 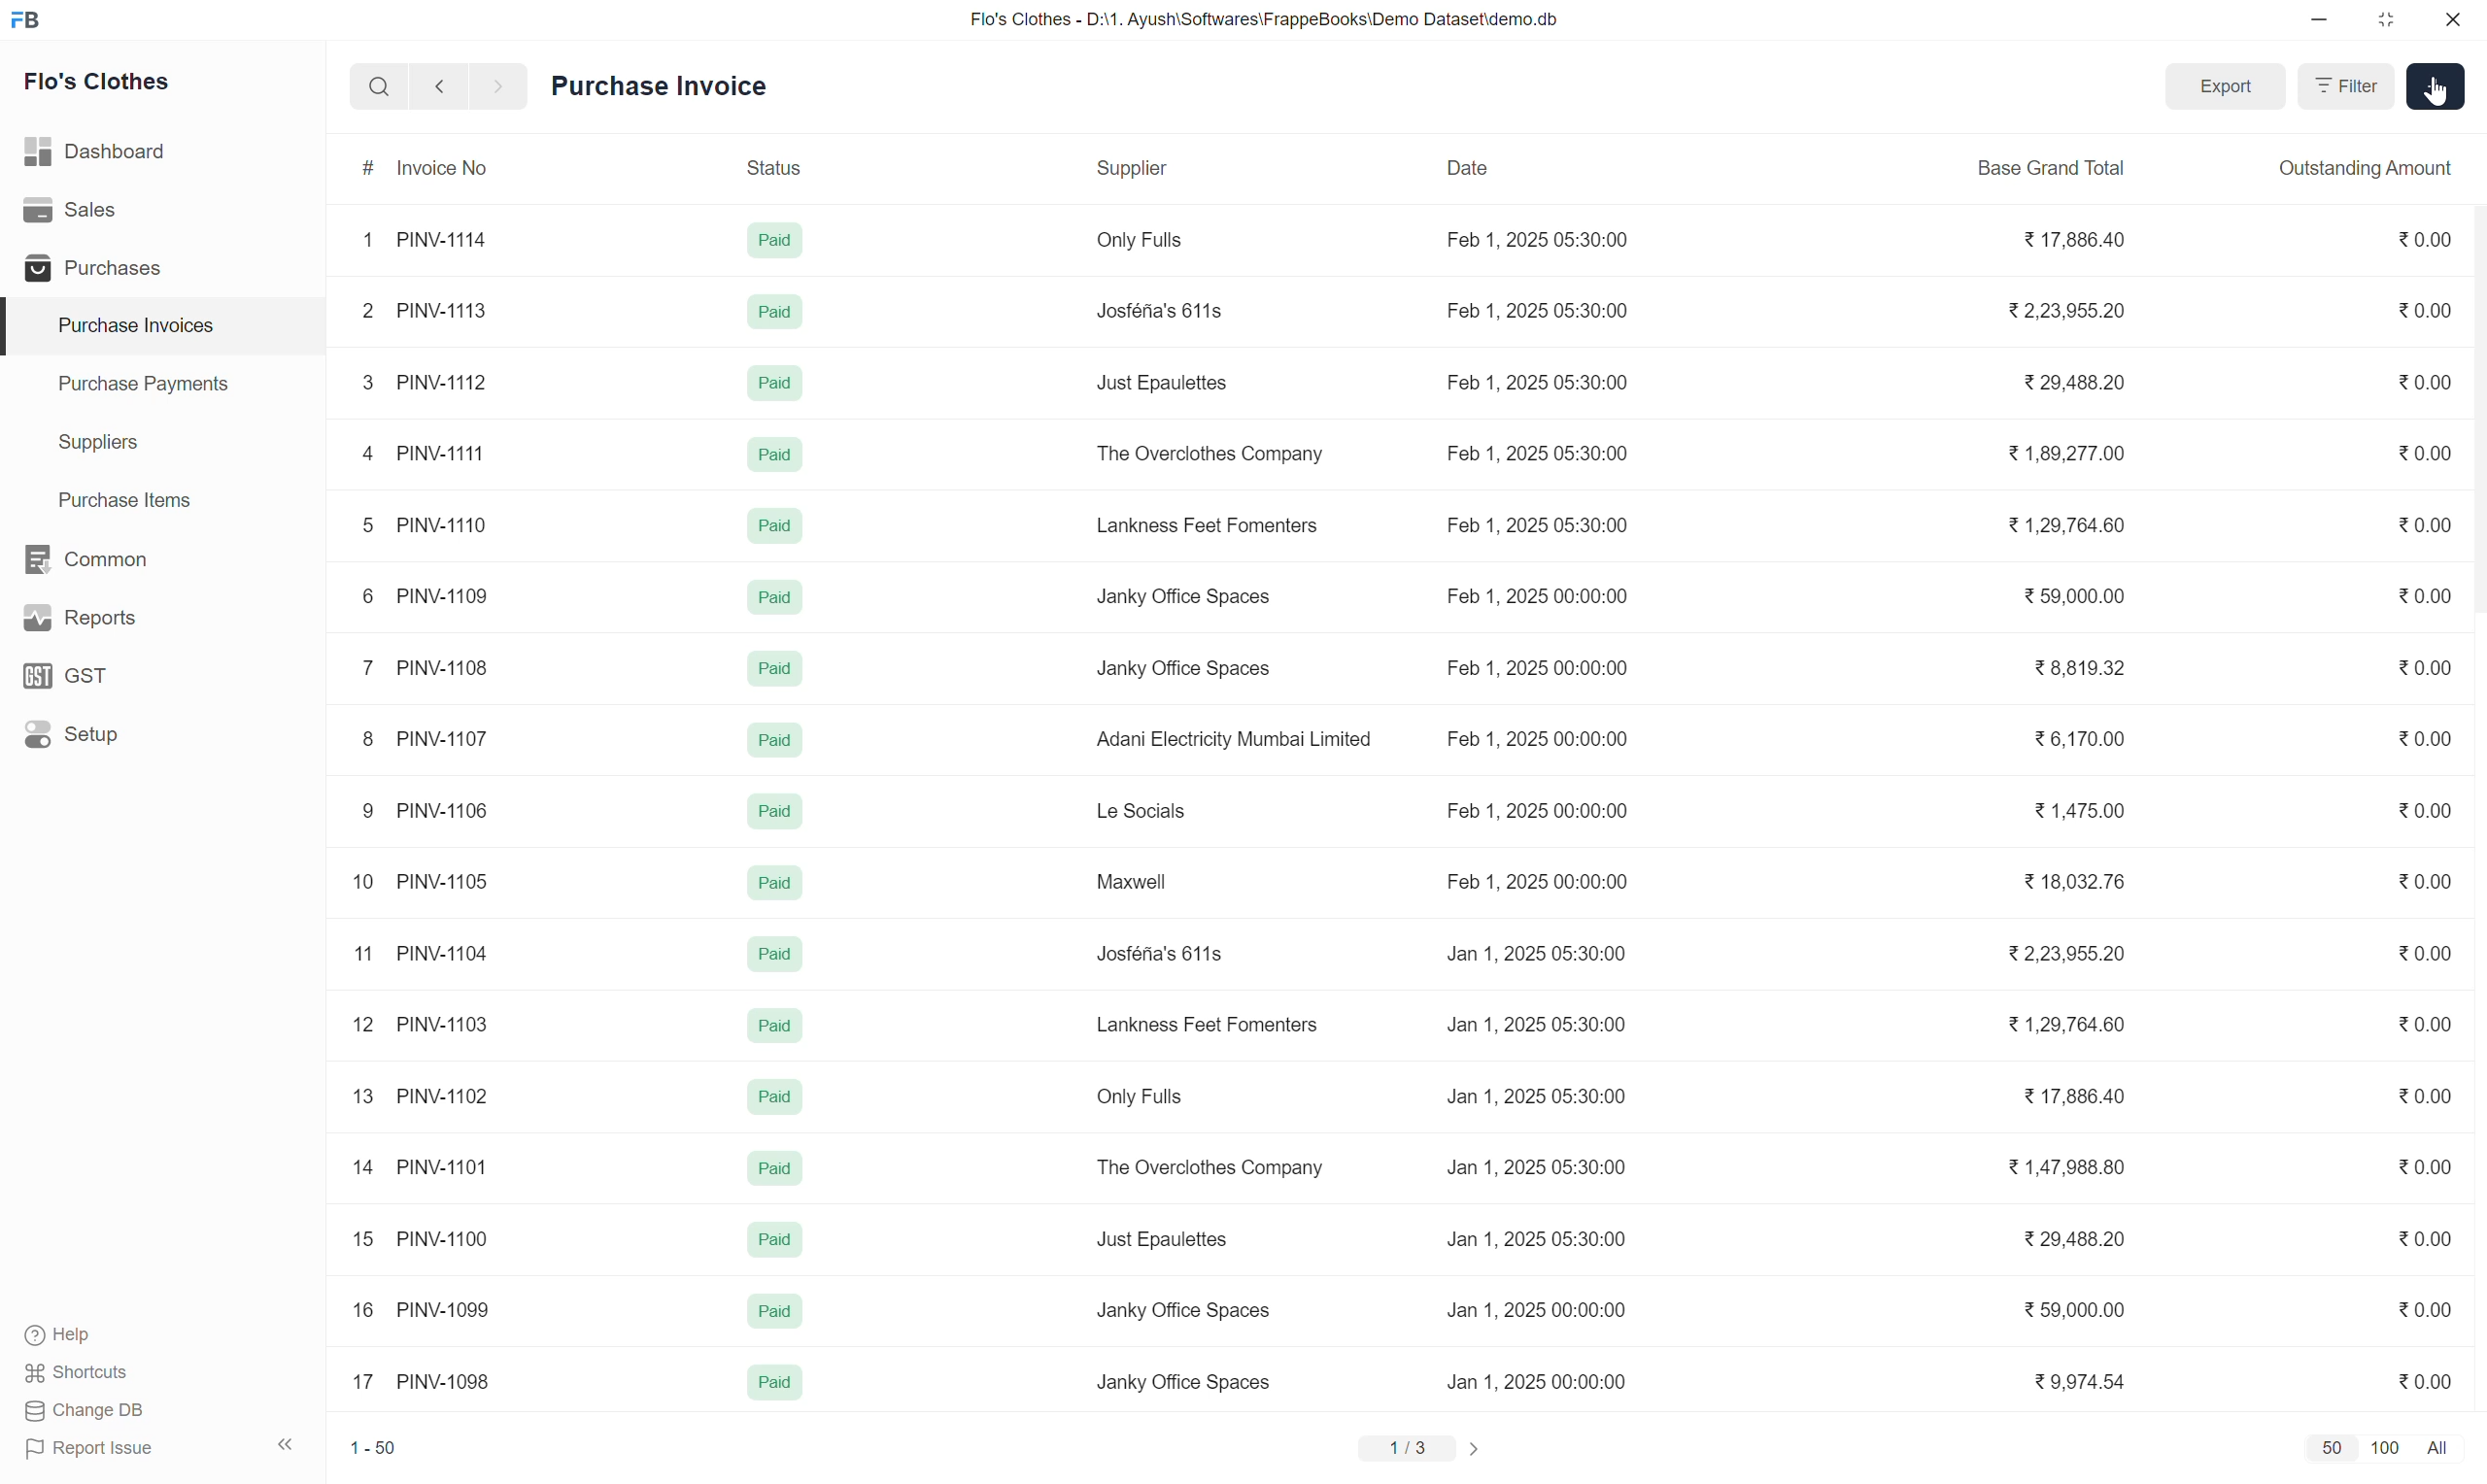 I want to click on Collapse, so click(x=286, y=1444).